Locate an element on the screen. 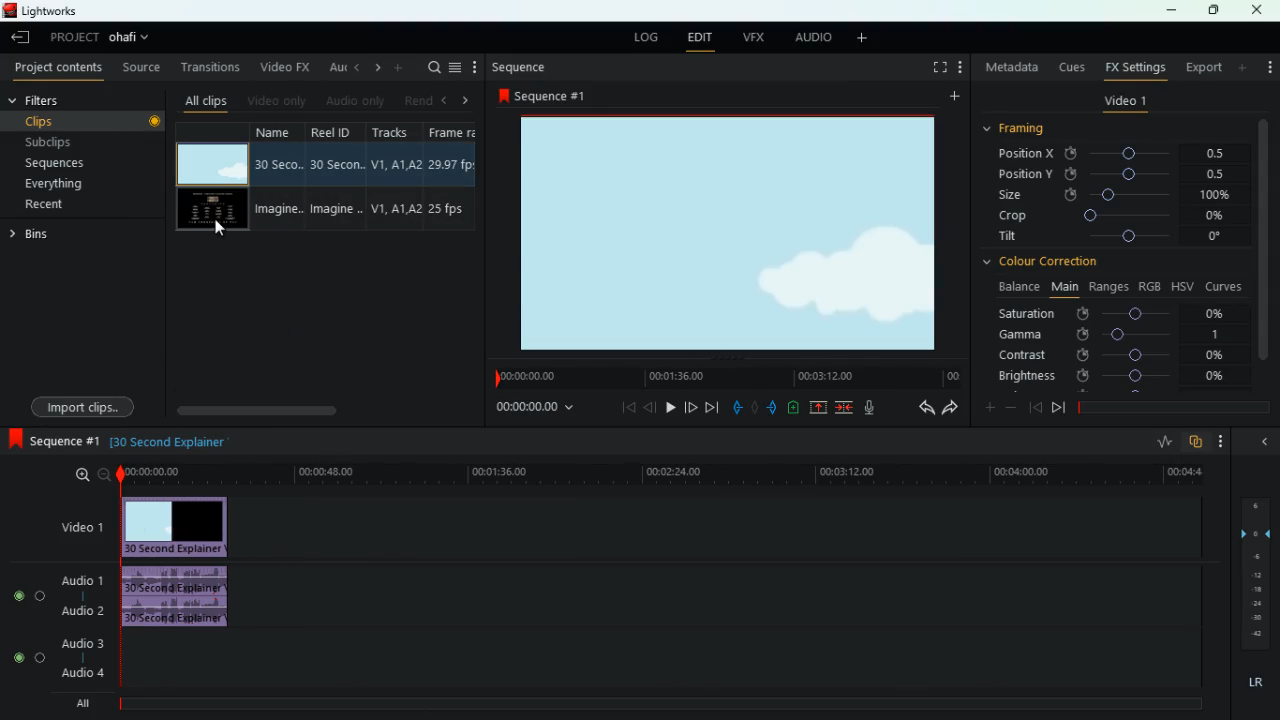 The image size is (1280, 720). back is located at coordinates (922, 409).